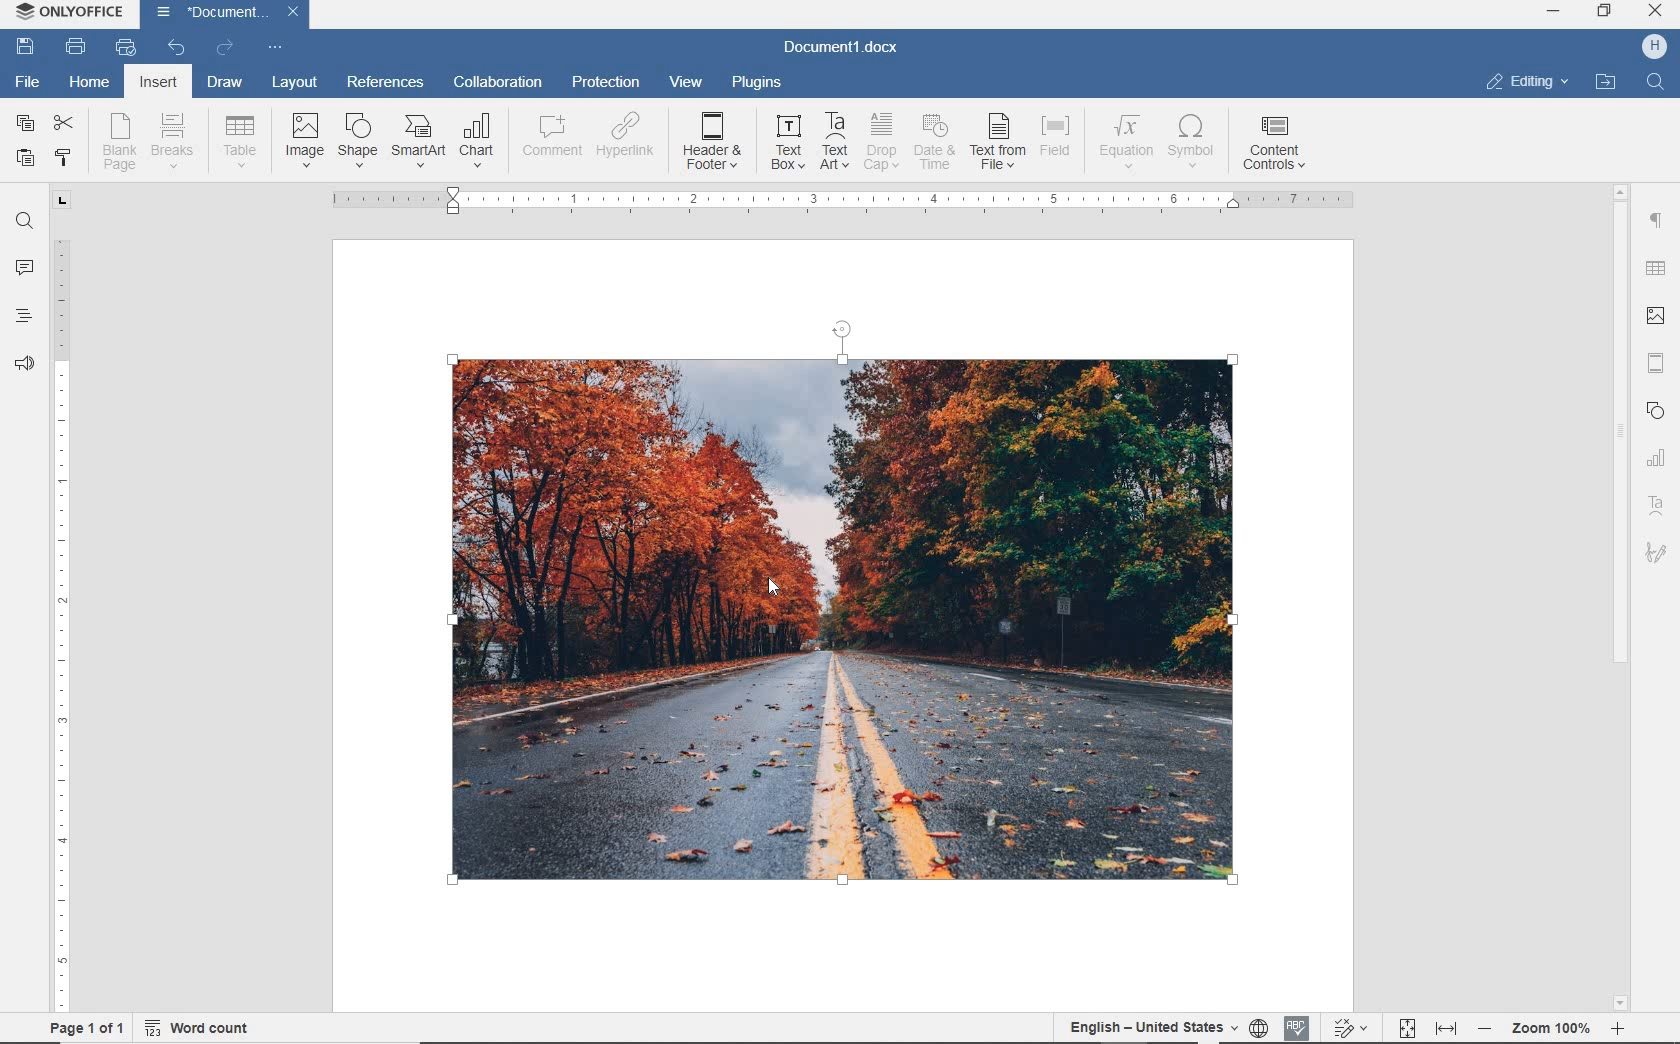 Image resolution: width=1680 pixels, height=1044 pixels. I want to click on print, so click(74, 48).